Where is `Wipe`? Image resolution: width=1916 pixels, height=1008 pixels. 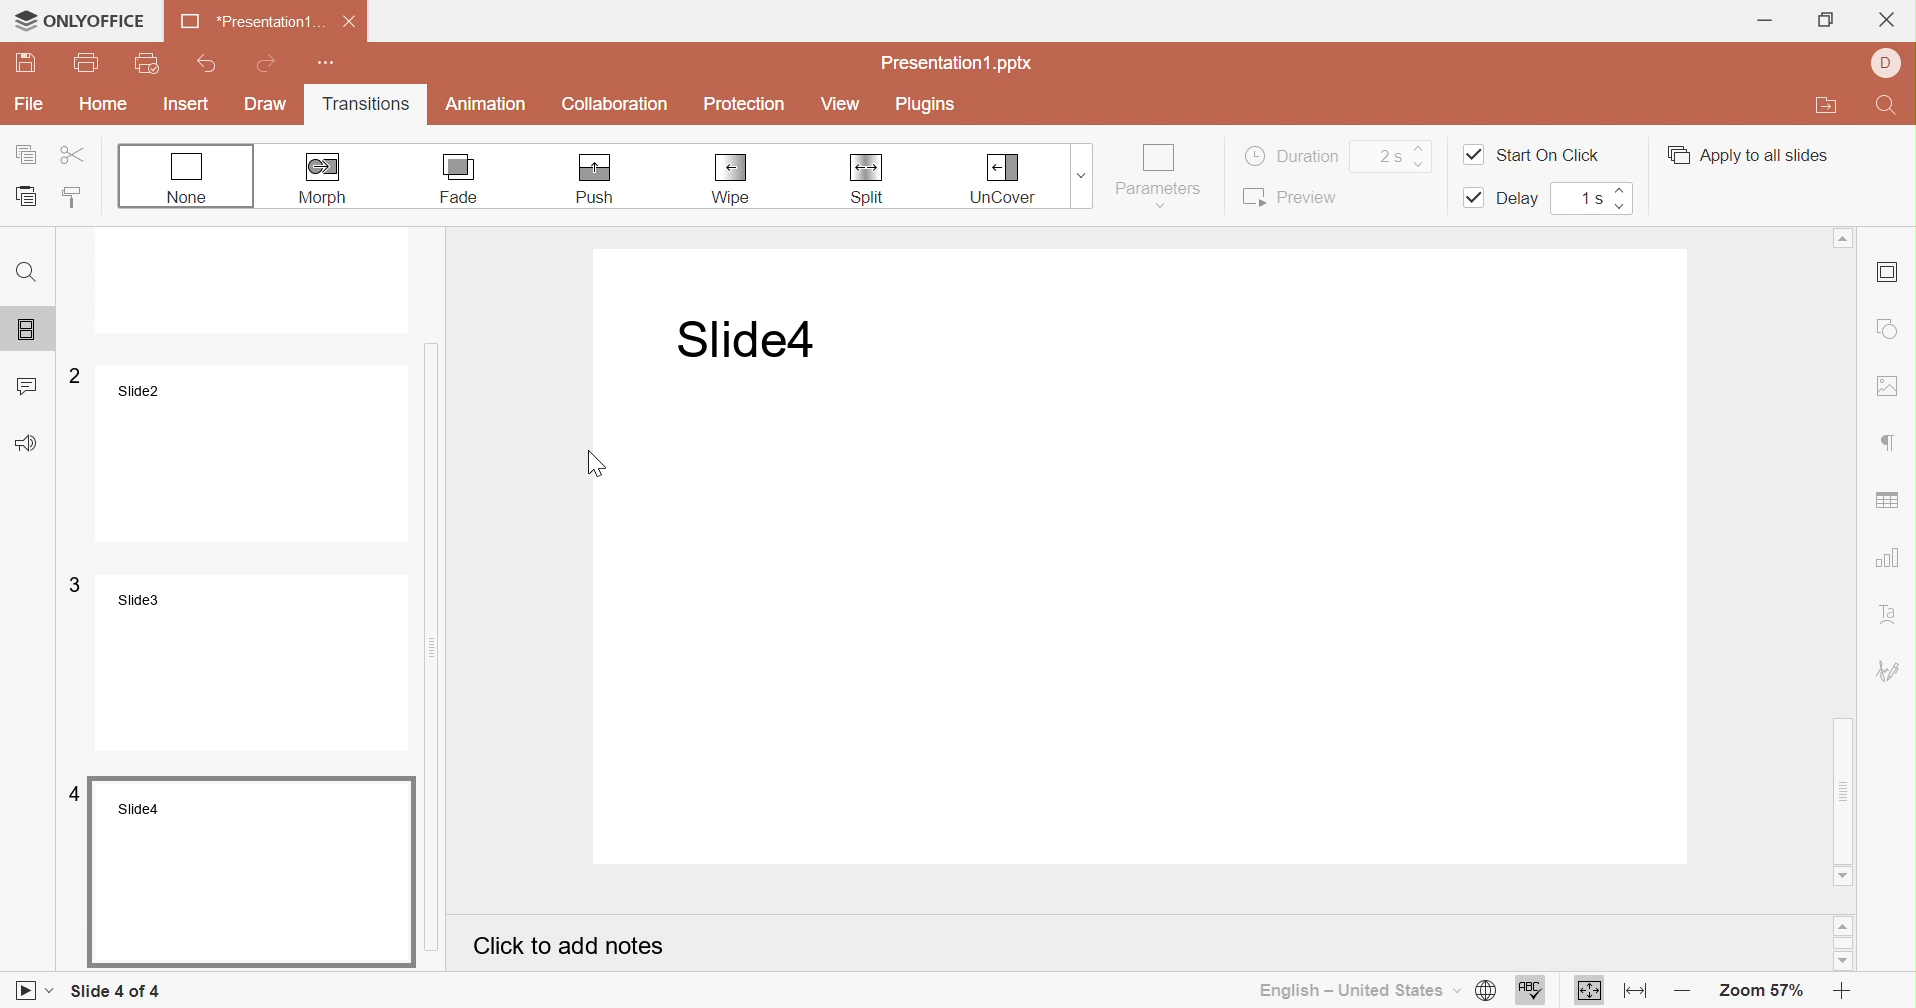 Wipe is located at coordinates (734, 180).